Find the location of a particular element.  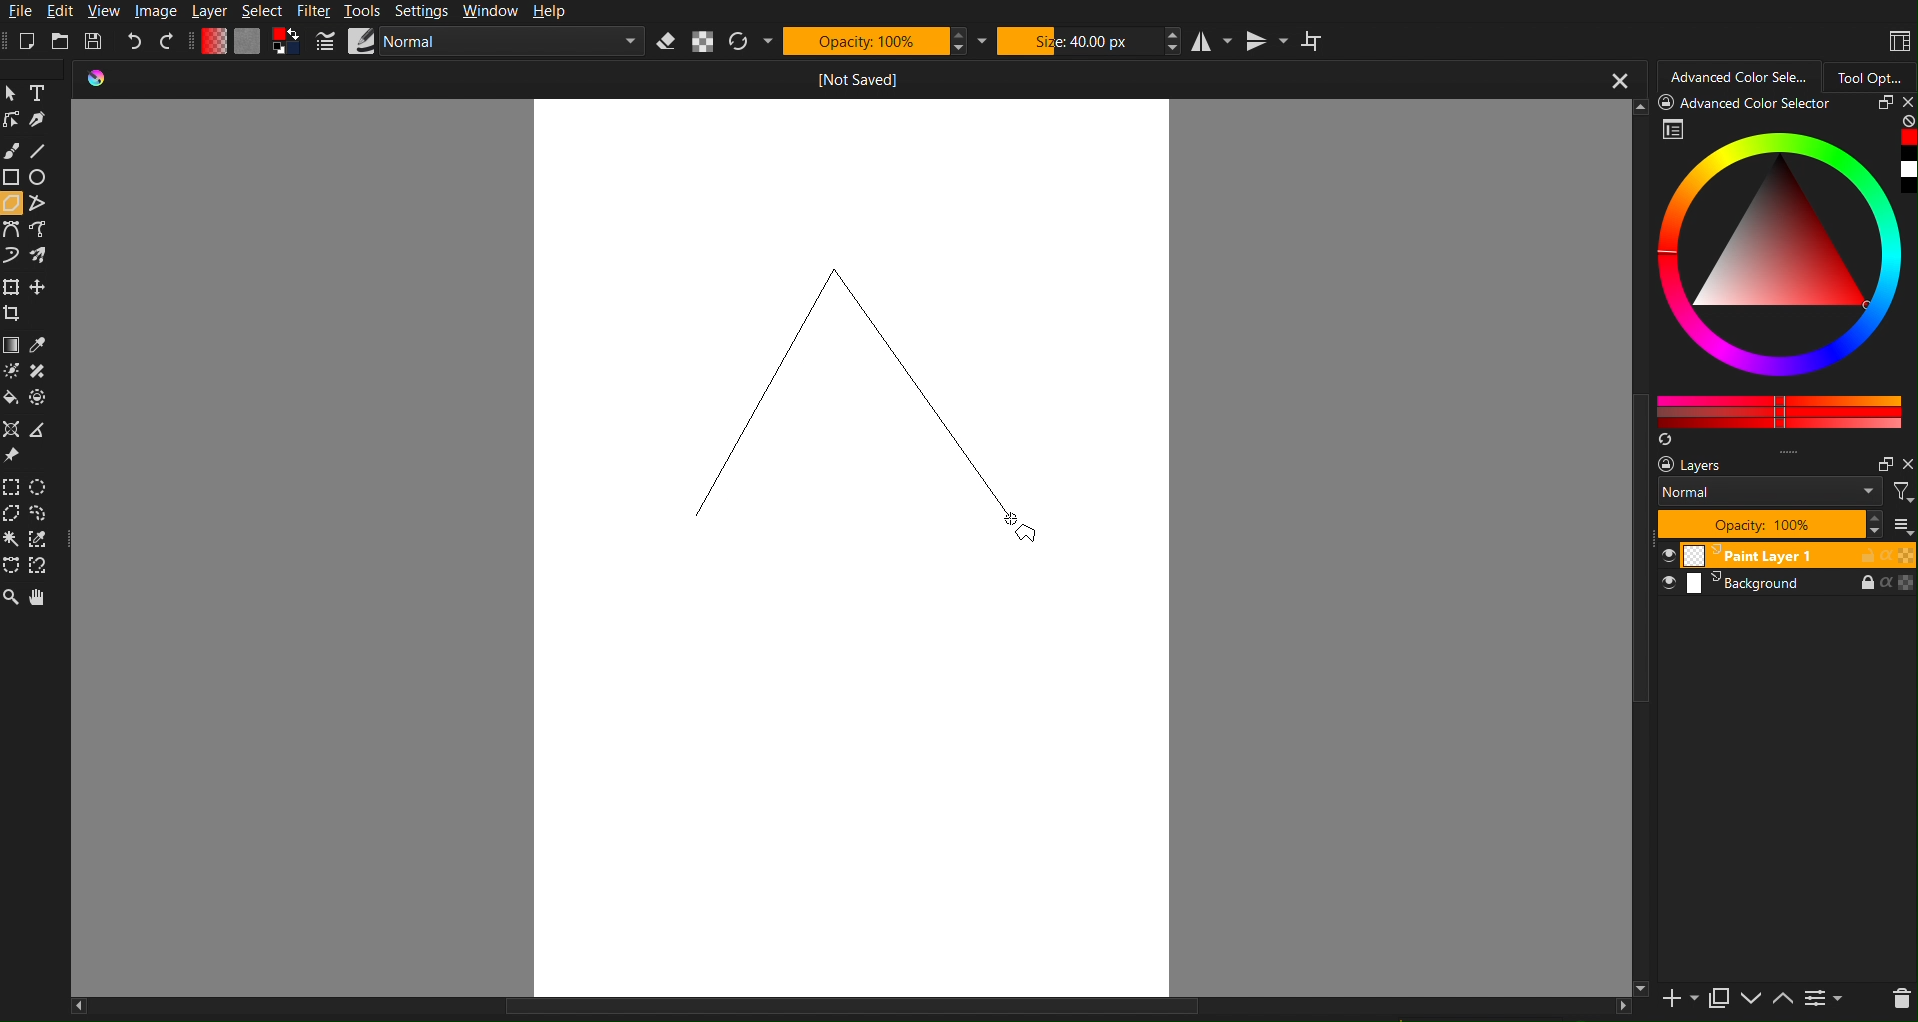

Save is located at coordinates (96, 40).